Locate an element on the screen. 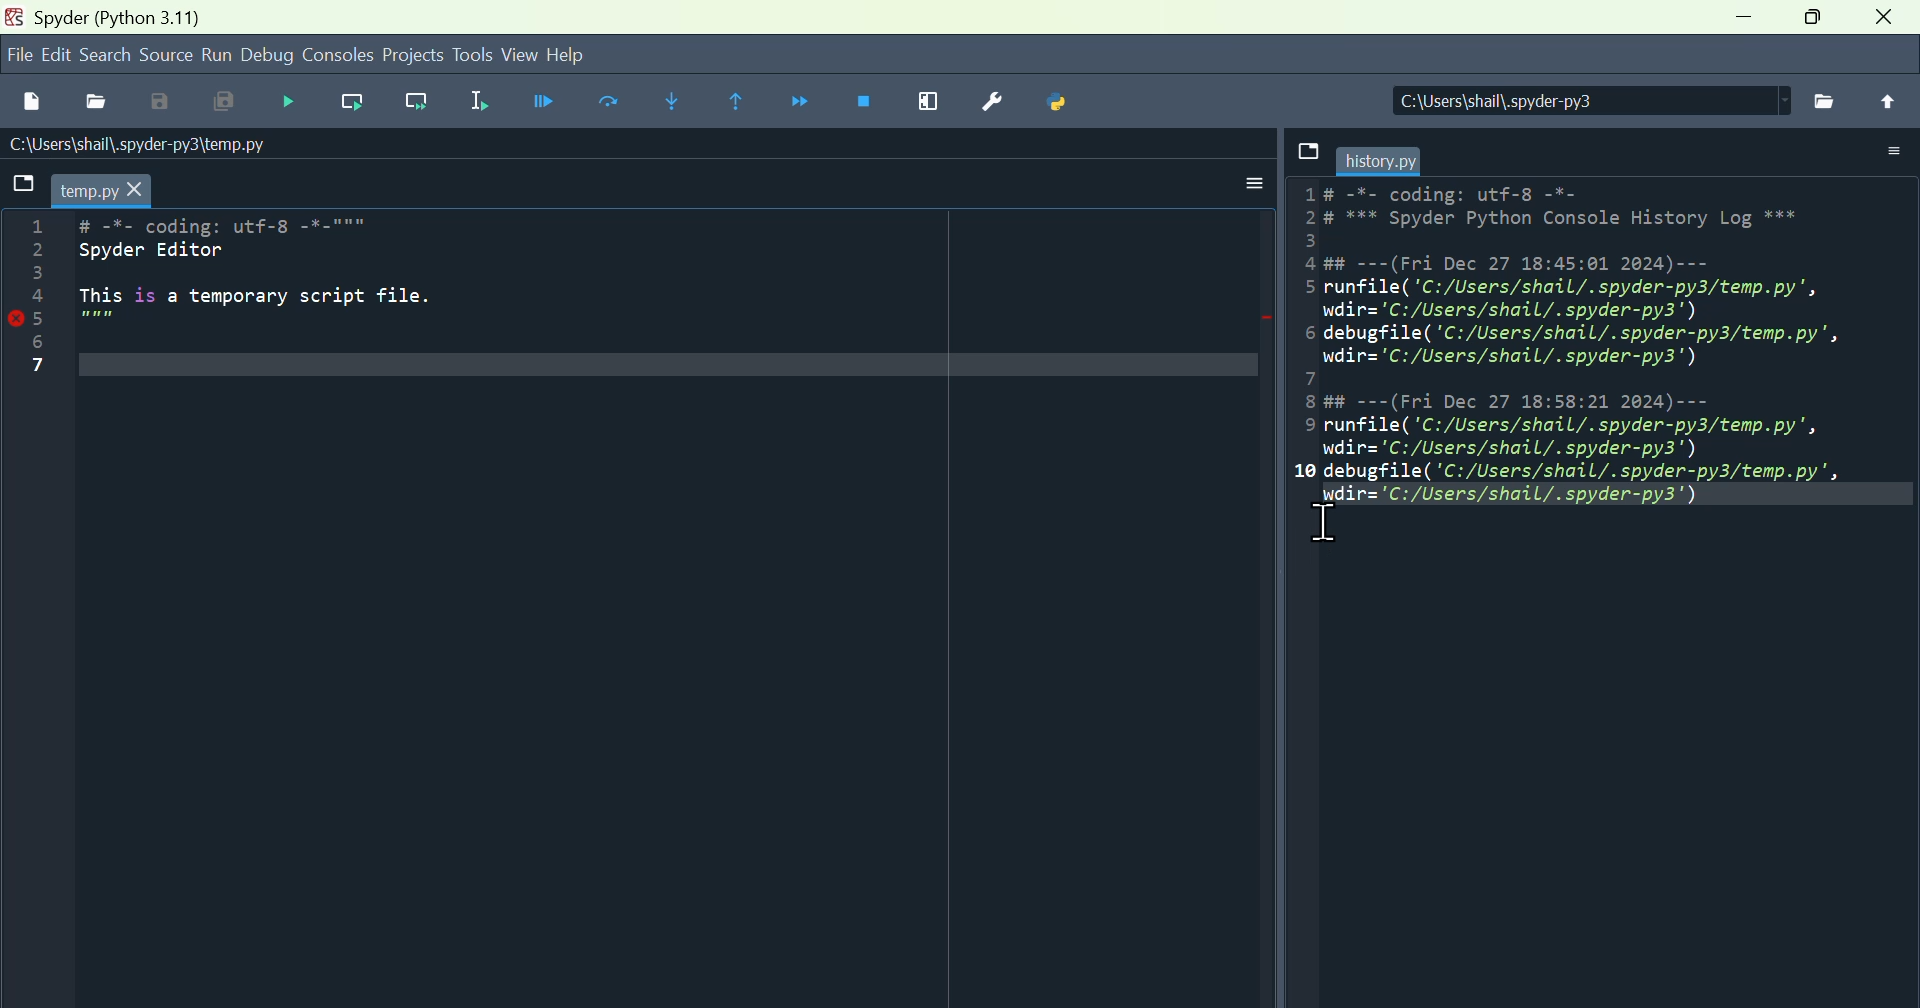  File is located at coordinates (20, 184).